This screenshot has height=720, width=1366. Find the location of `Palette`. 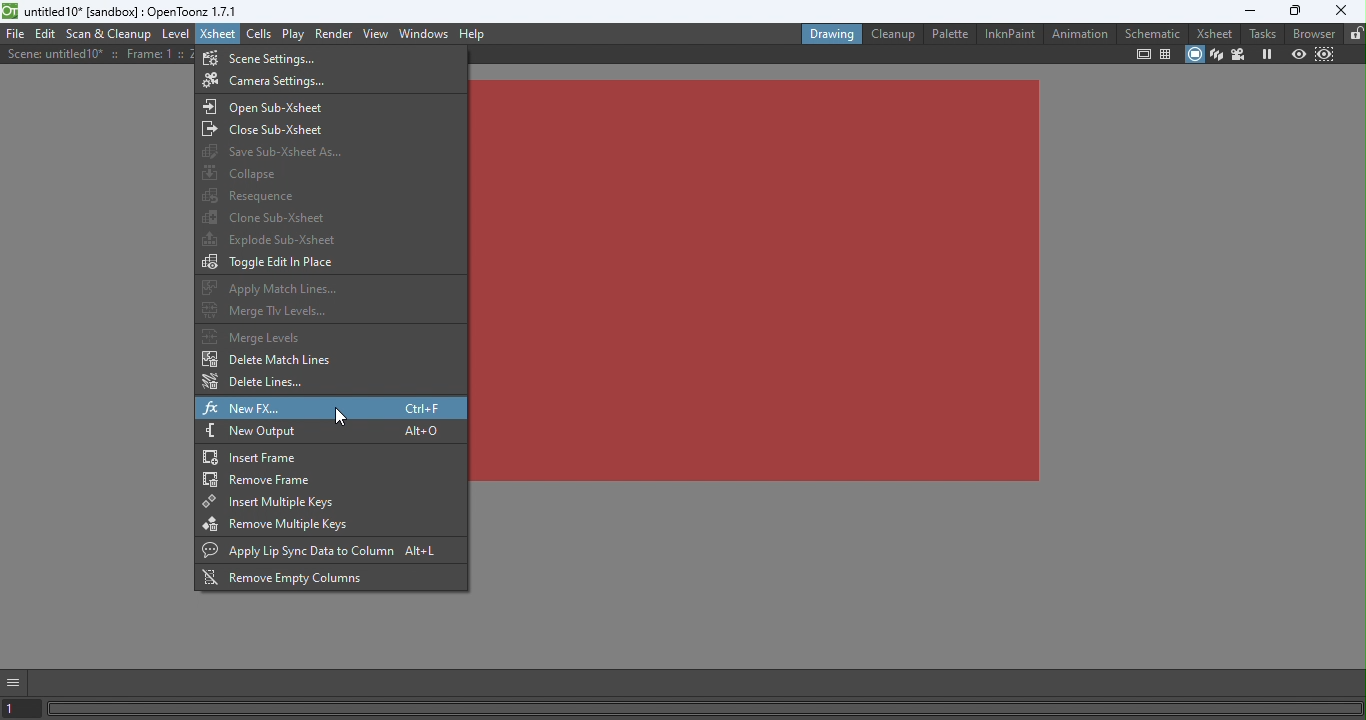

Palette is located at coordinates (949, 34).